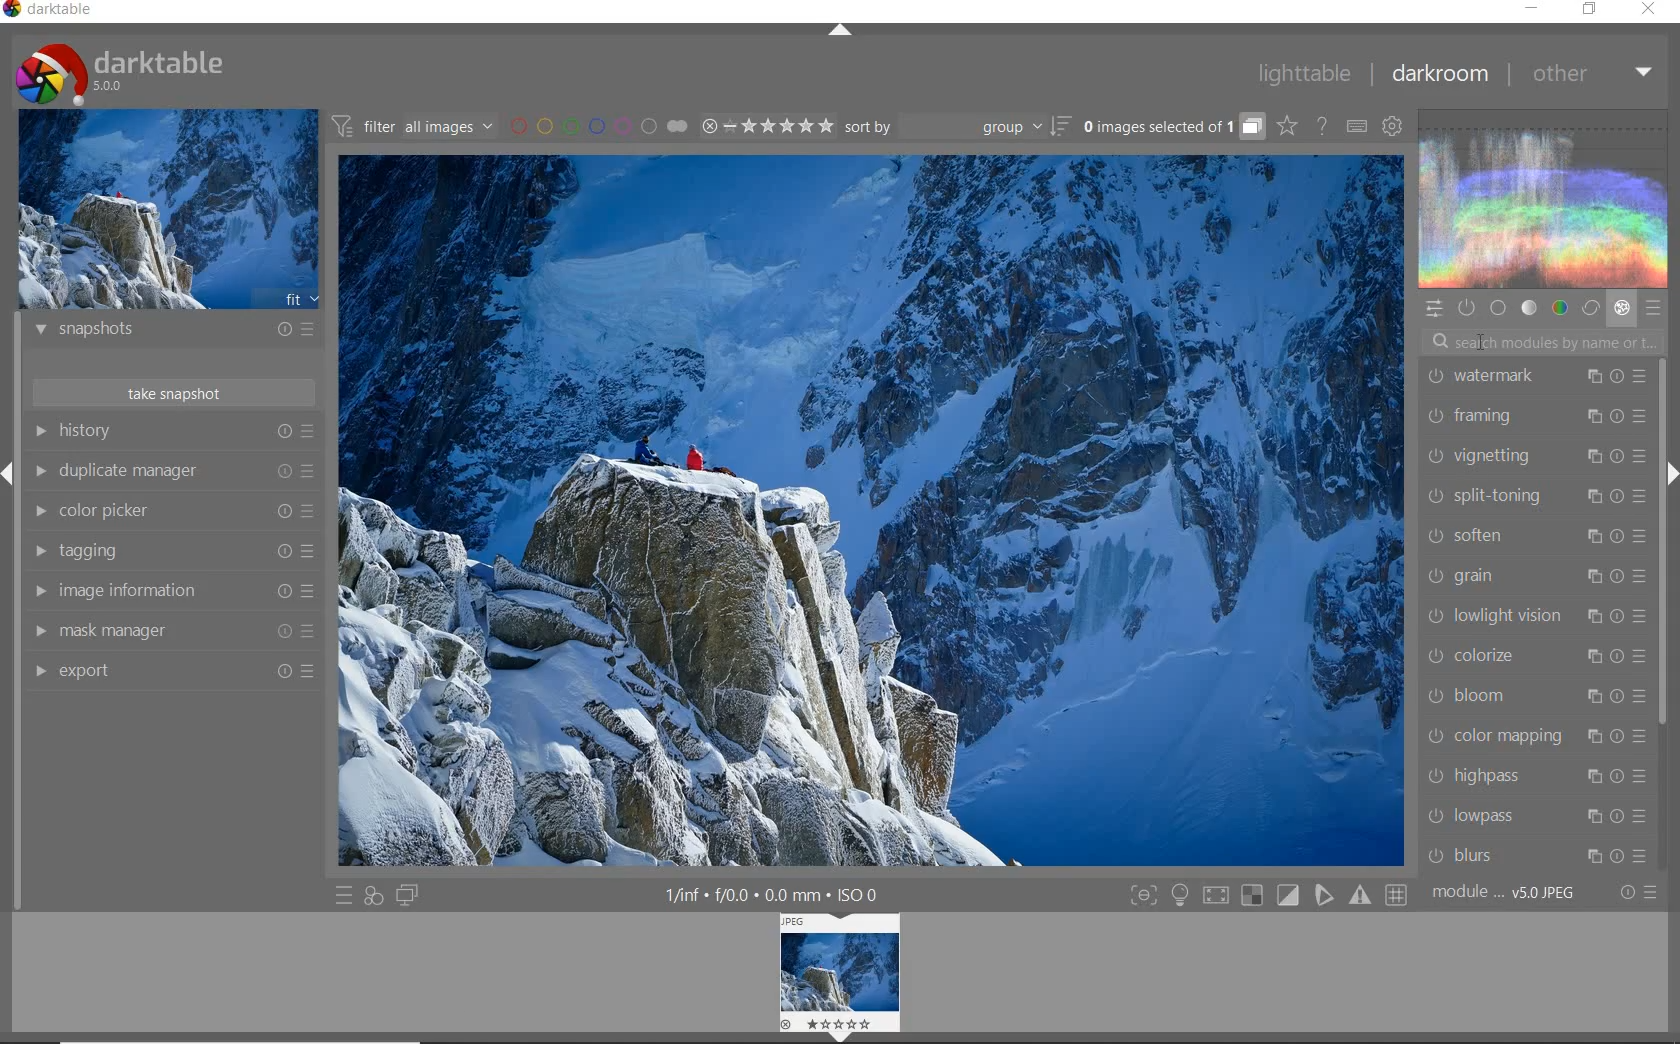  Describe the element at coordinates (1324, 128) in the screenshot. I see `enable online help` at that location.